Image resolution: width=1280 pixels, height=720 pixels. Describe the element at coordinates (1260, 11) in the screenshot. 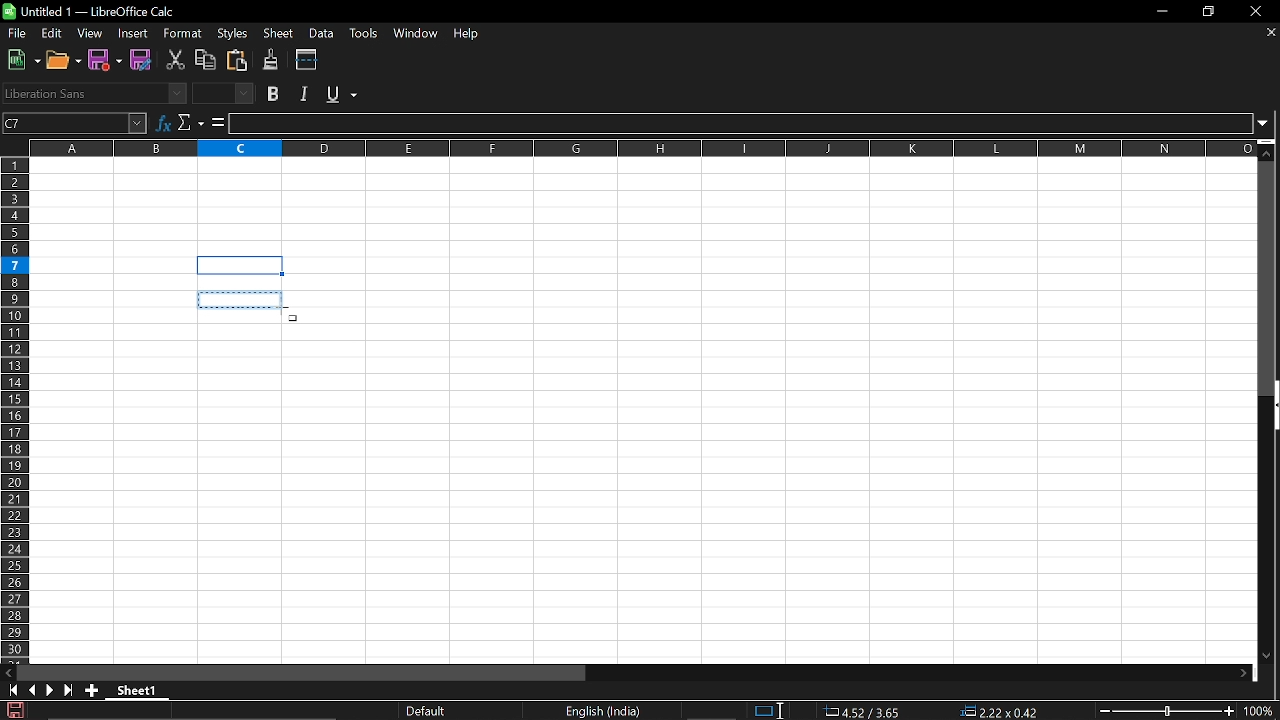

I see `Close ` at that location.